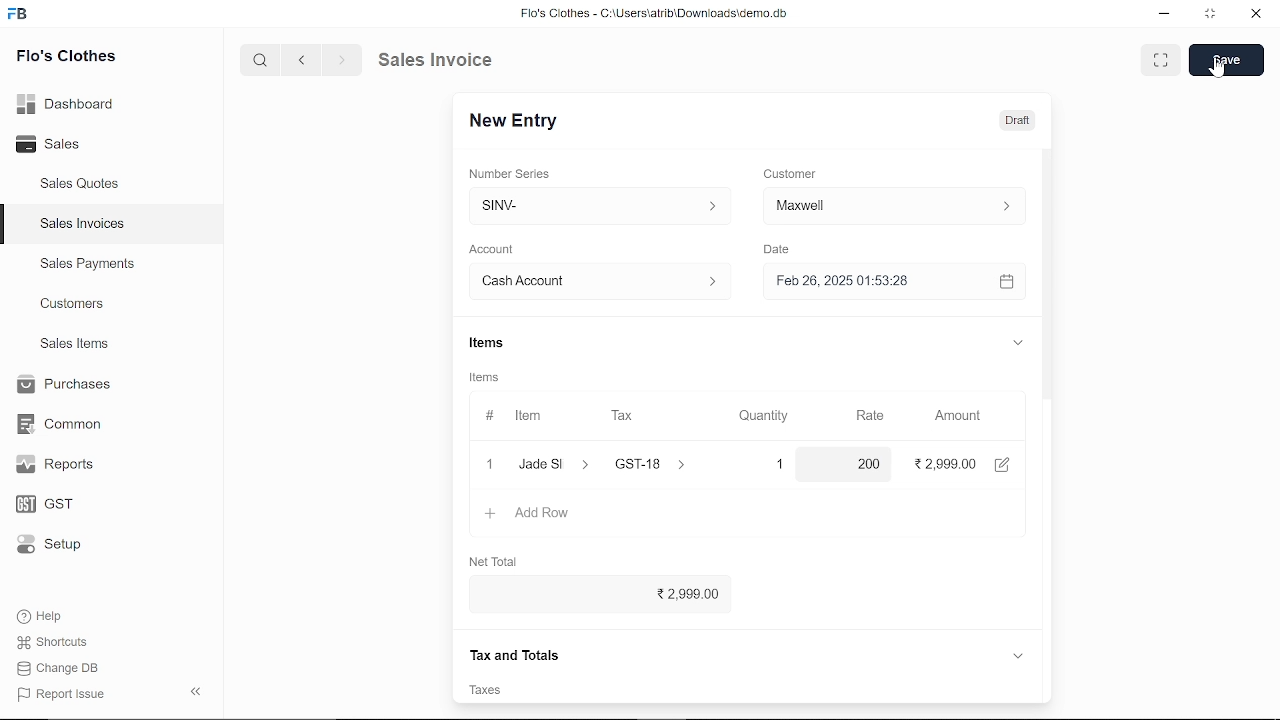 This screenshot has width=1280, height=720. I want to click on References, so click(514, 653).